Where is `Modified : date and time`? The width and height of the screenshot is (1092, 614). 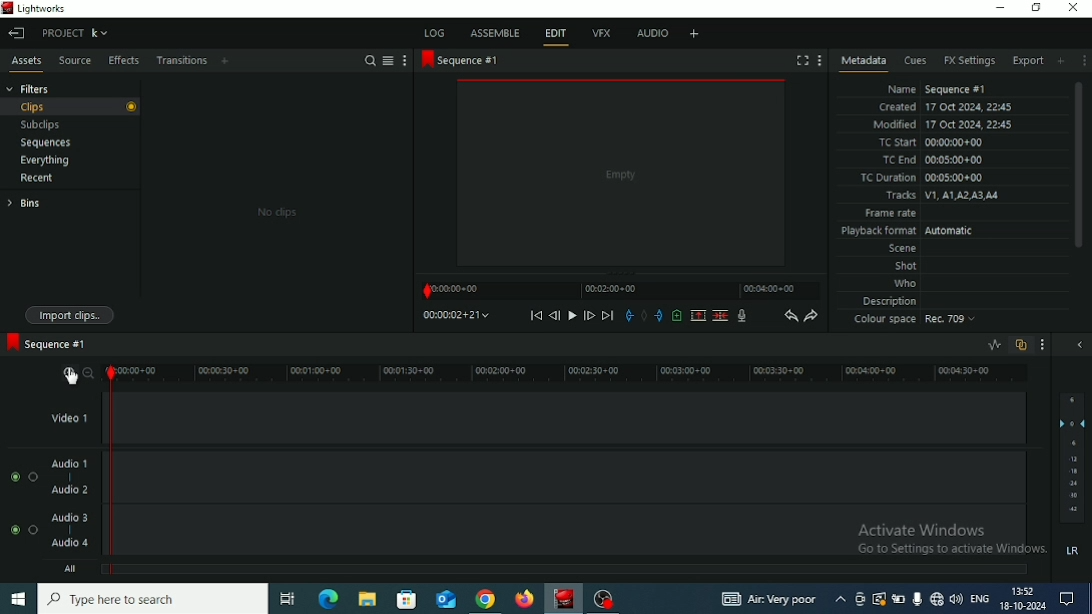 Modified : date and time is located at coordinates (943, 124).